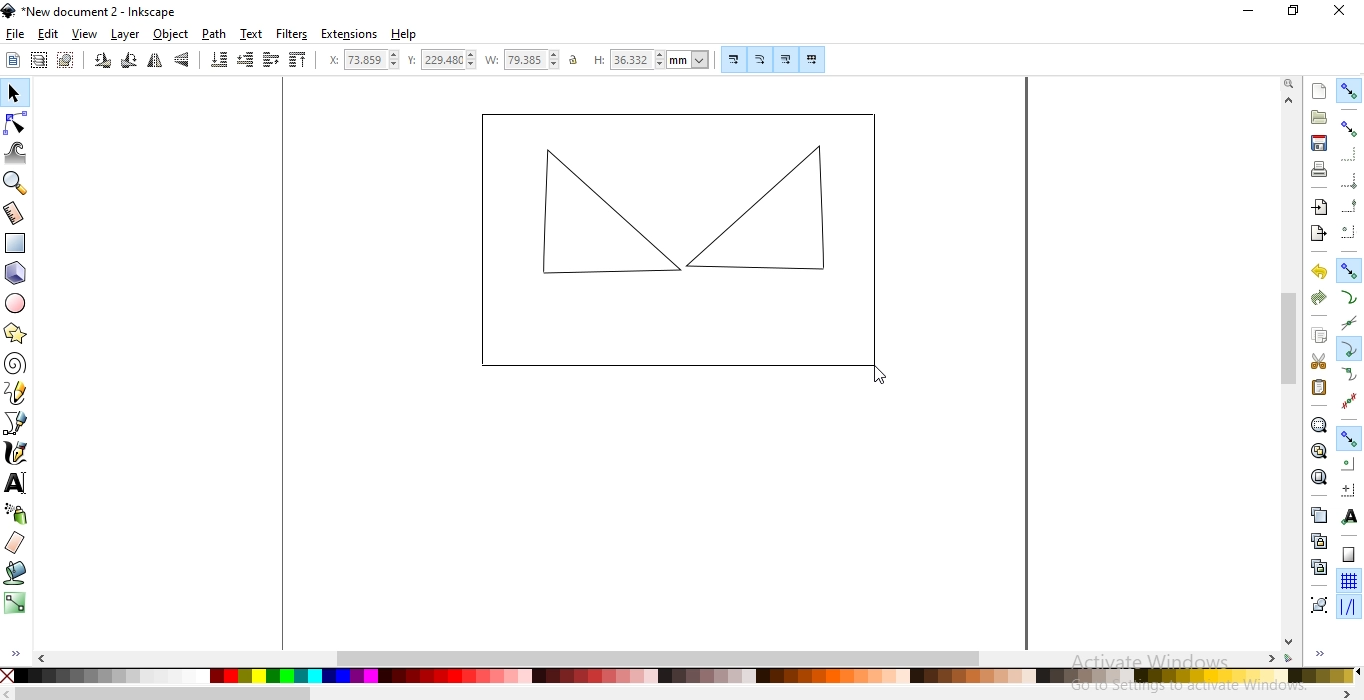 Image resolution: width=1364 pixels, height=700 pixels. I want to click on snap centers of objects, so click(1348, 464).